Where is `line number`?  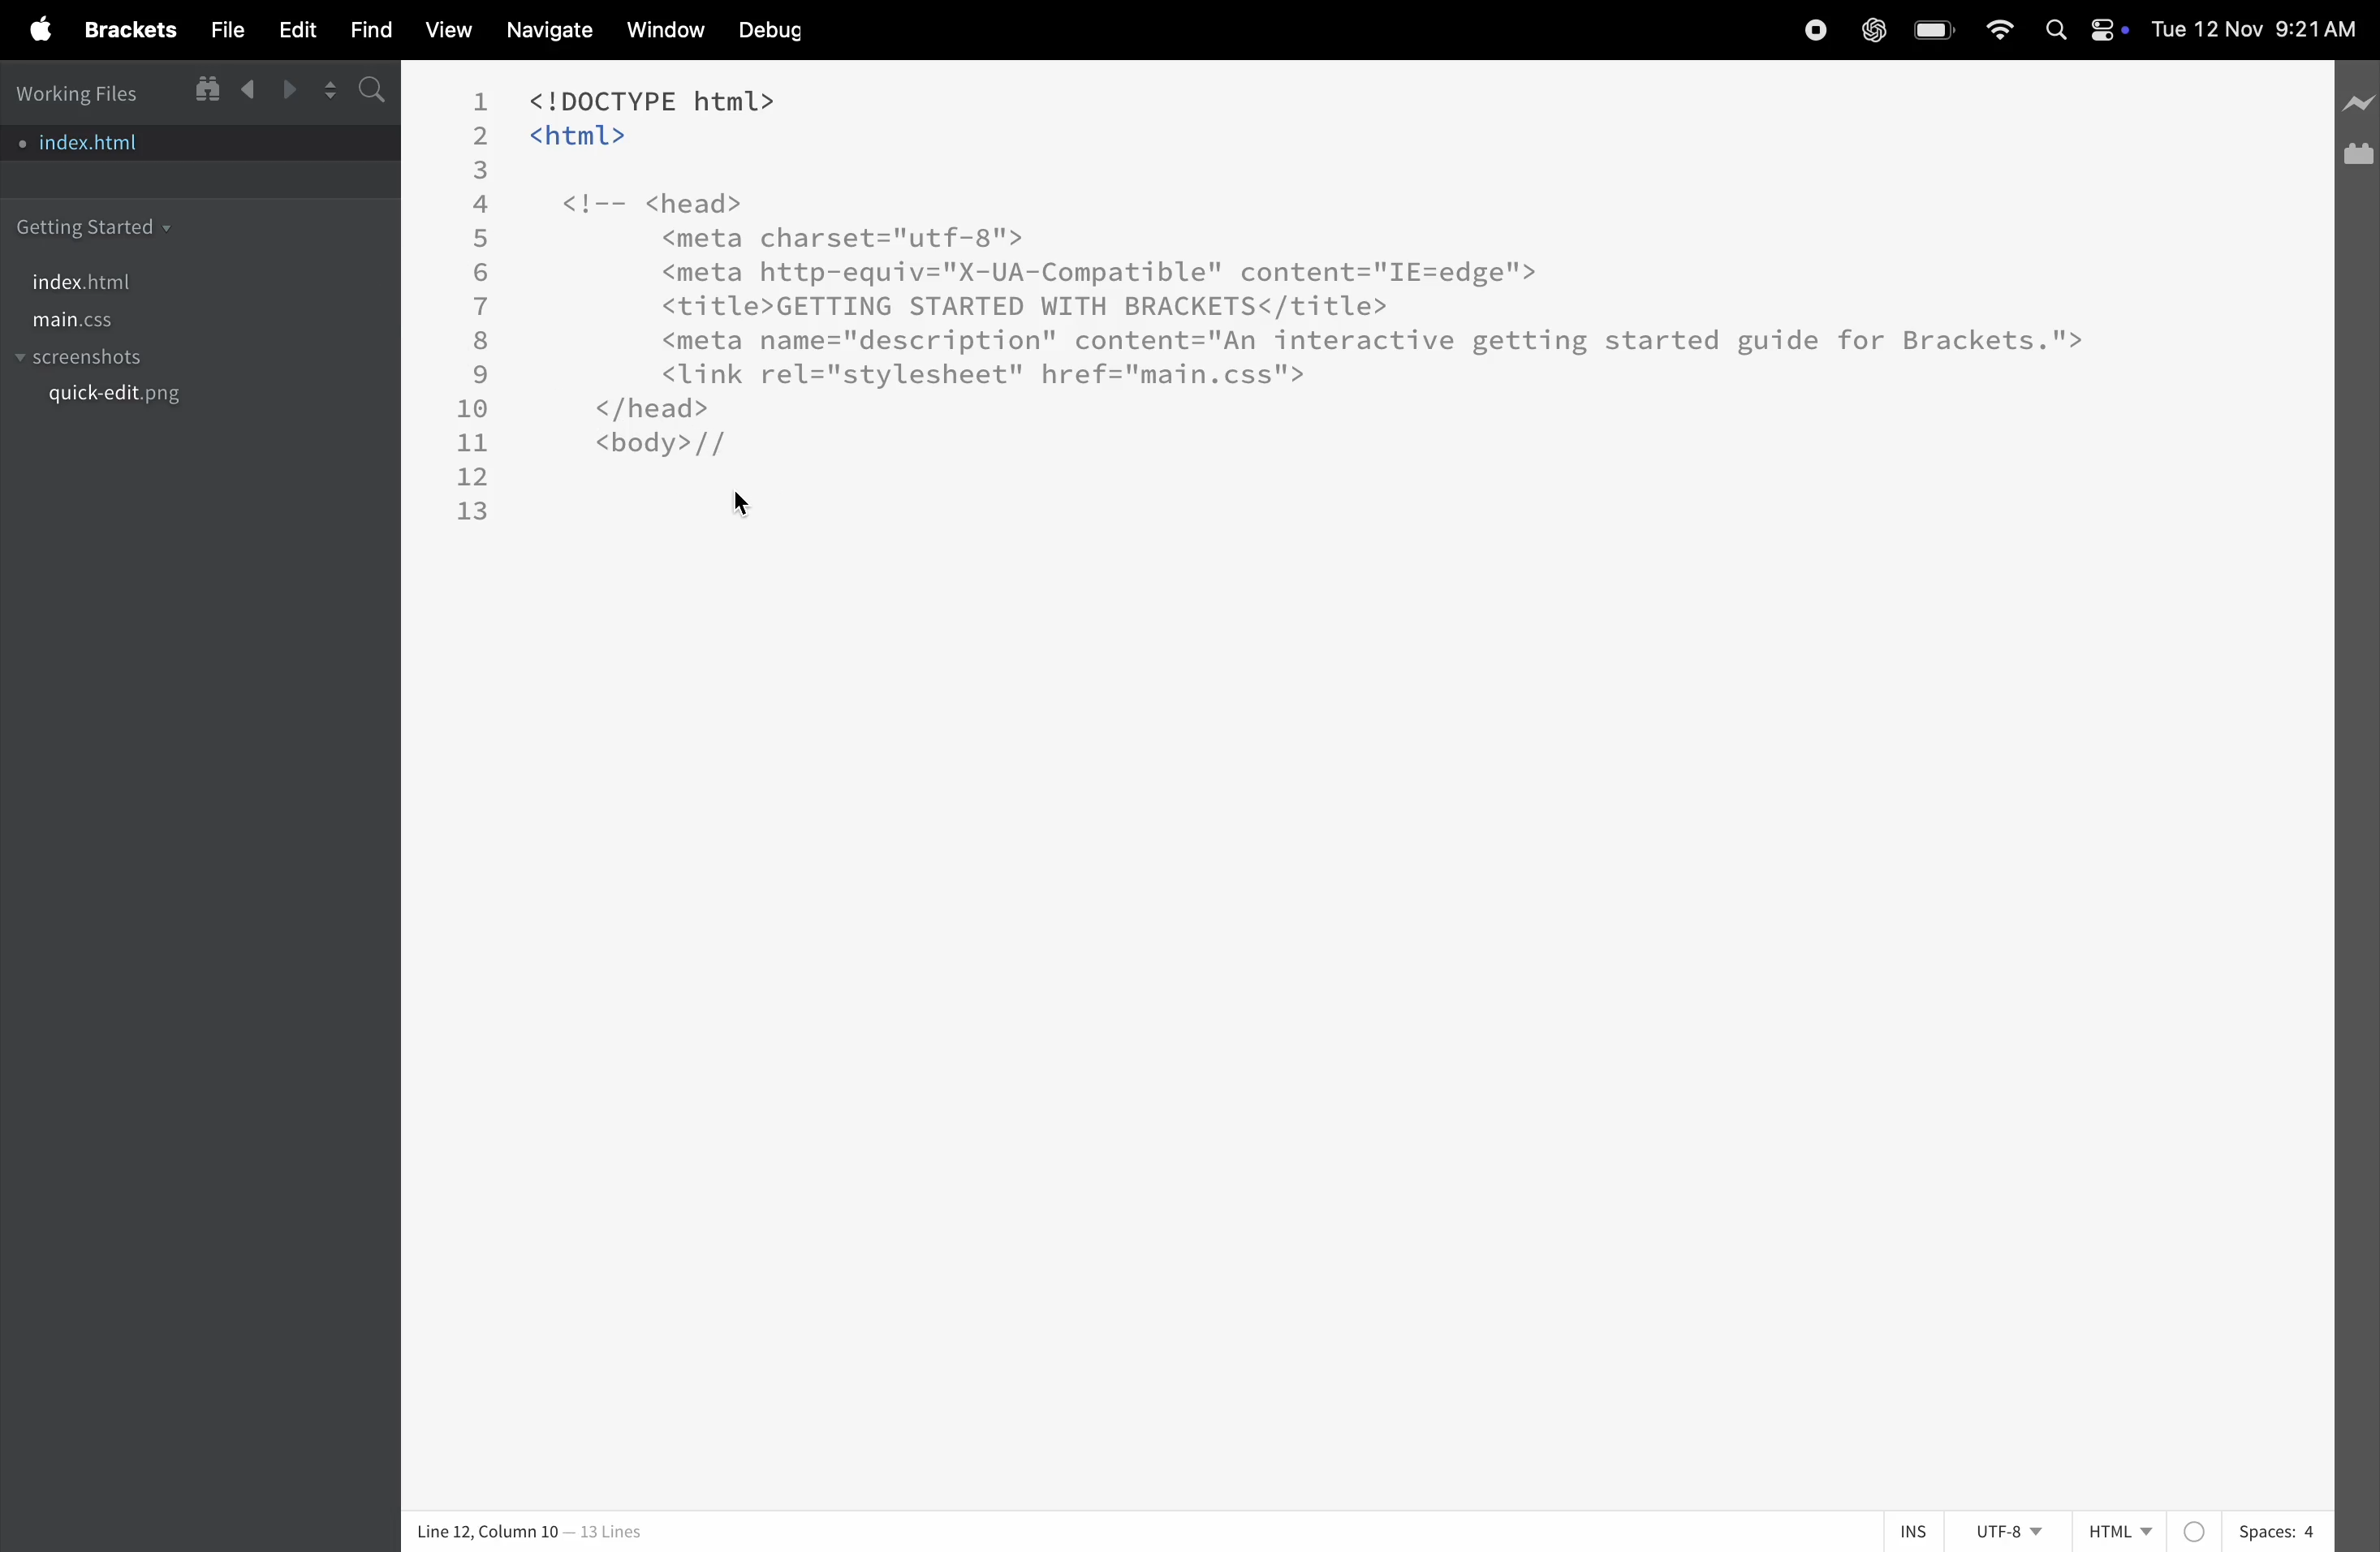 line number is located at coordinates (470, 307).